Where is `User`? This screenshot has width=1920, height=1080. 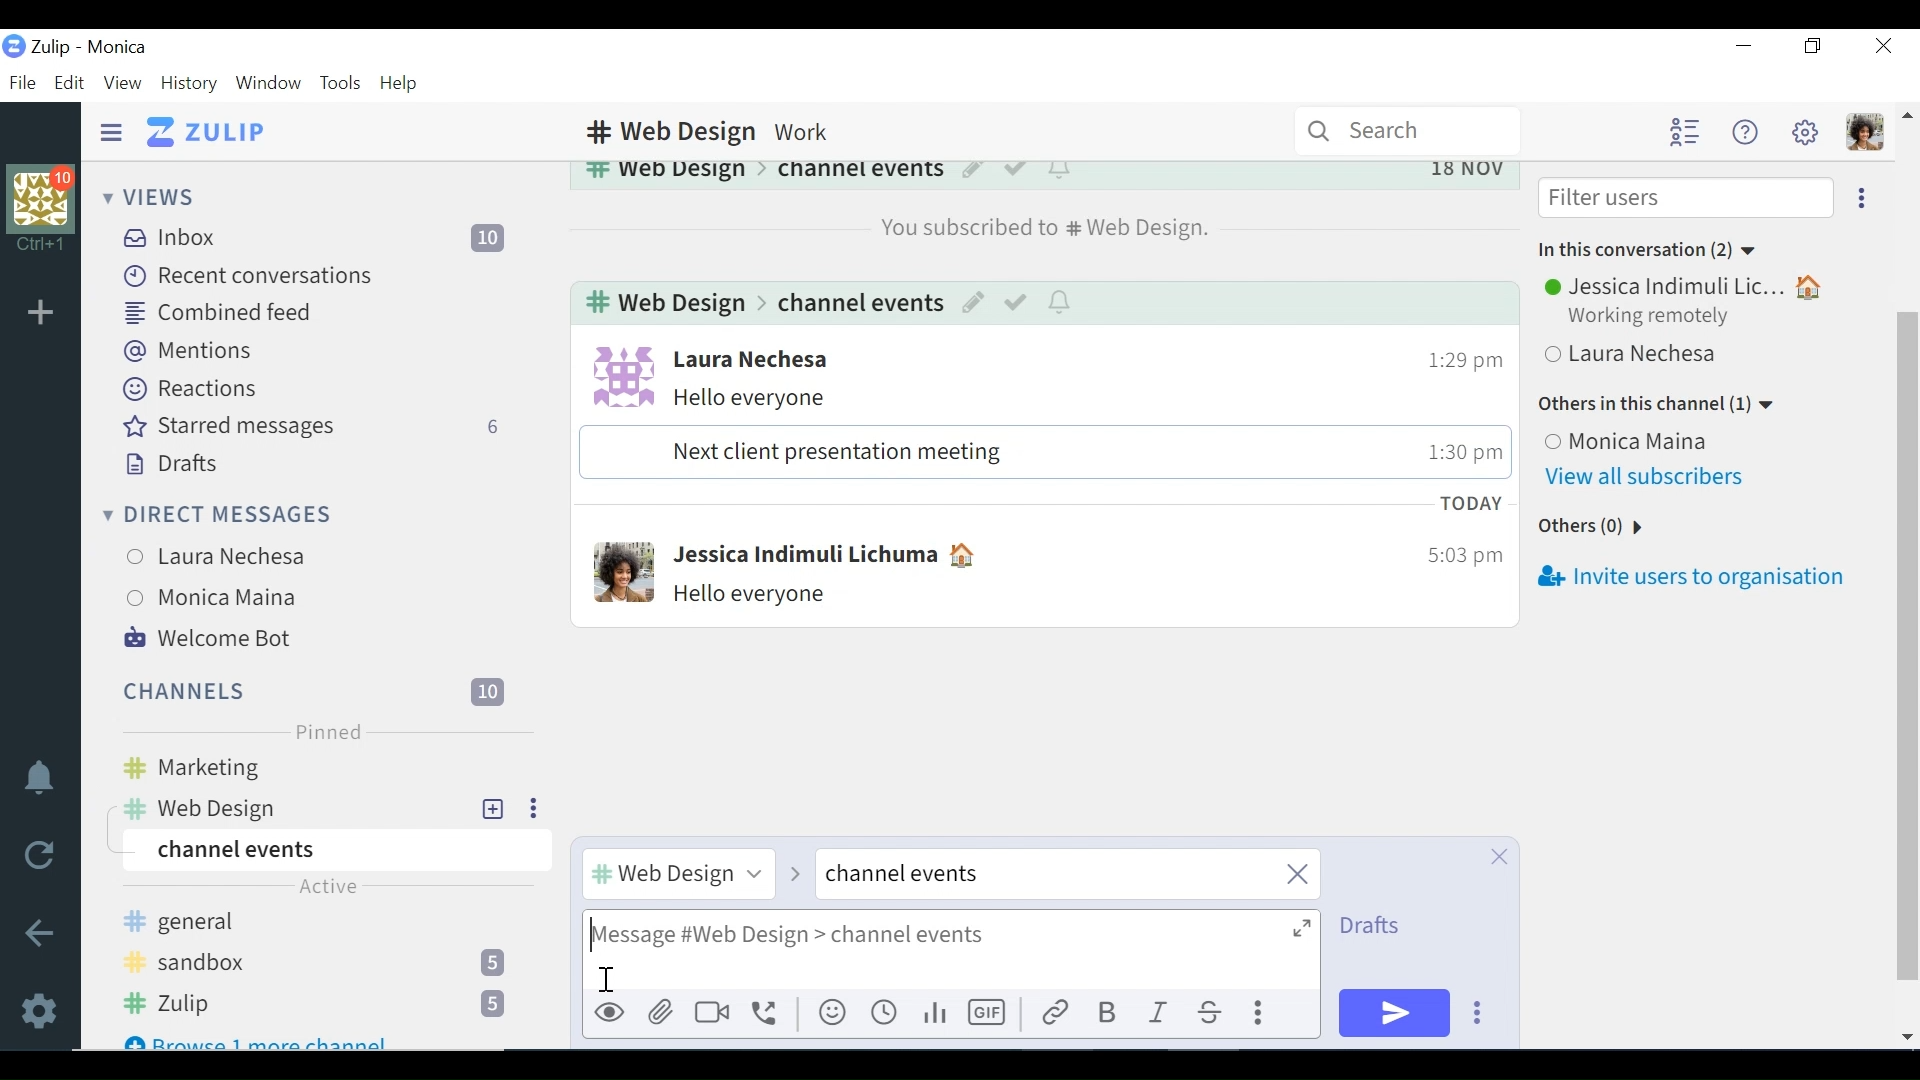 User is located at coordinates (1675, 353).